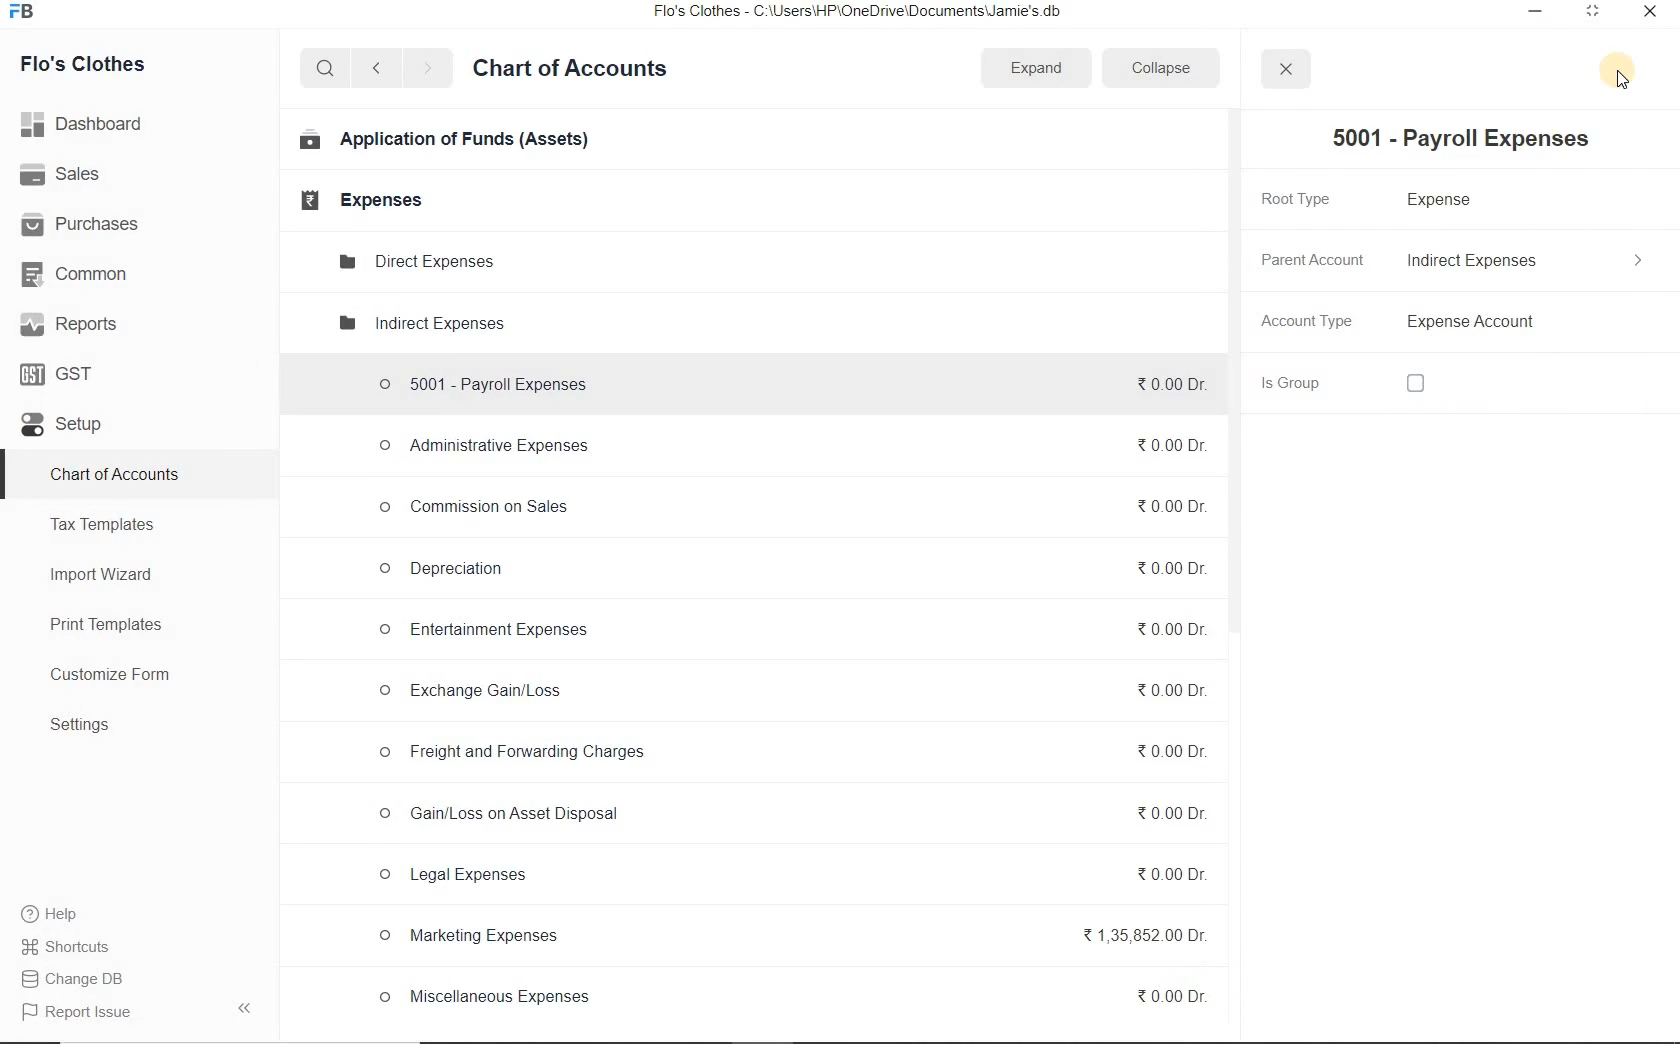 The height and width of the screenshot is (1044, 1680). I want to click on Expand, so click(1038, 66).